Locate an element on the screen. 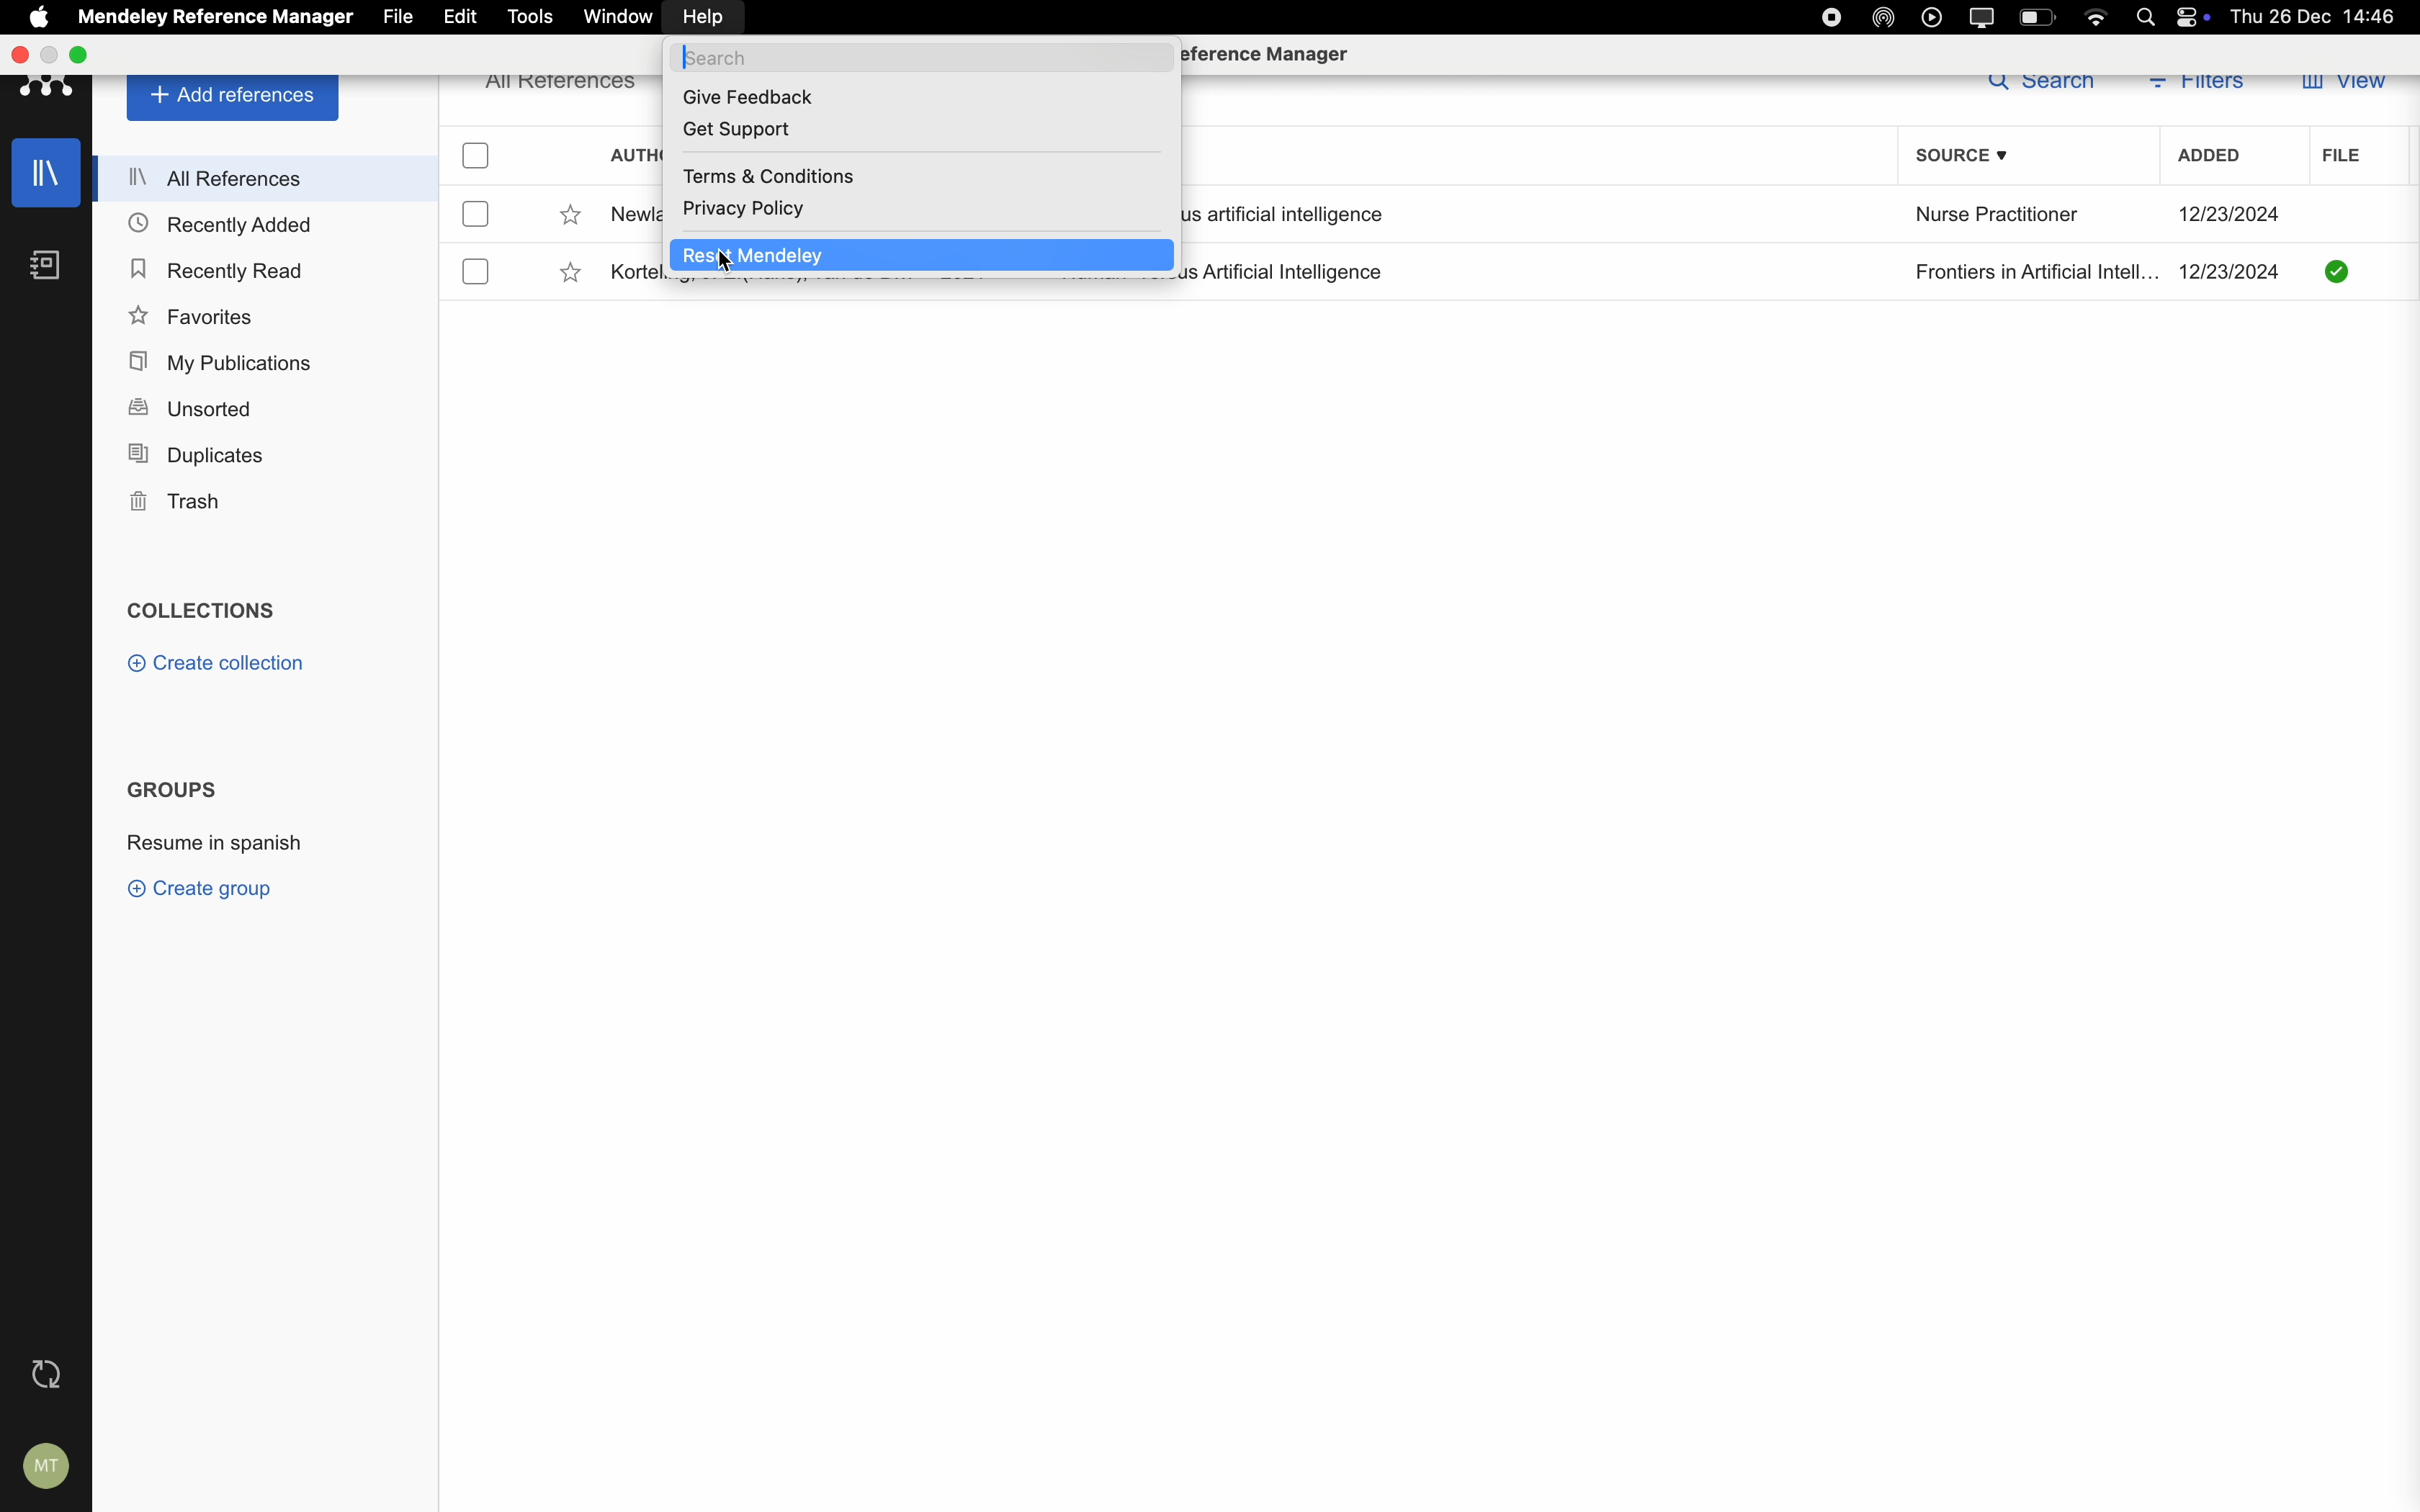 The height and width of the screenshot is (1512, 2420). create group is located at coordinates (201, 892).